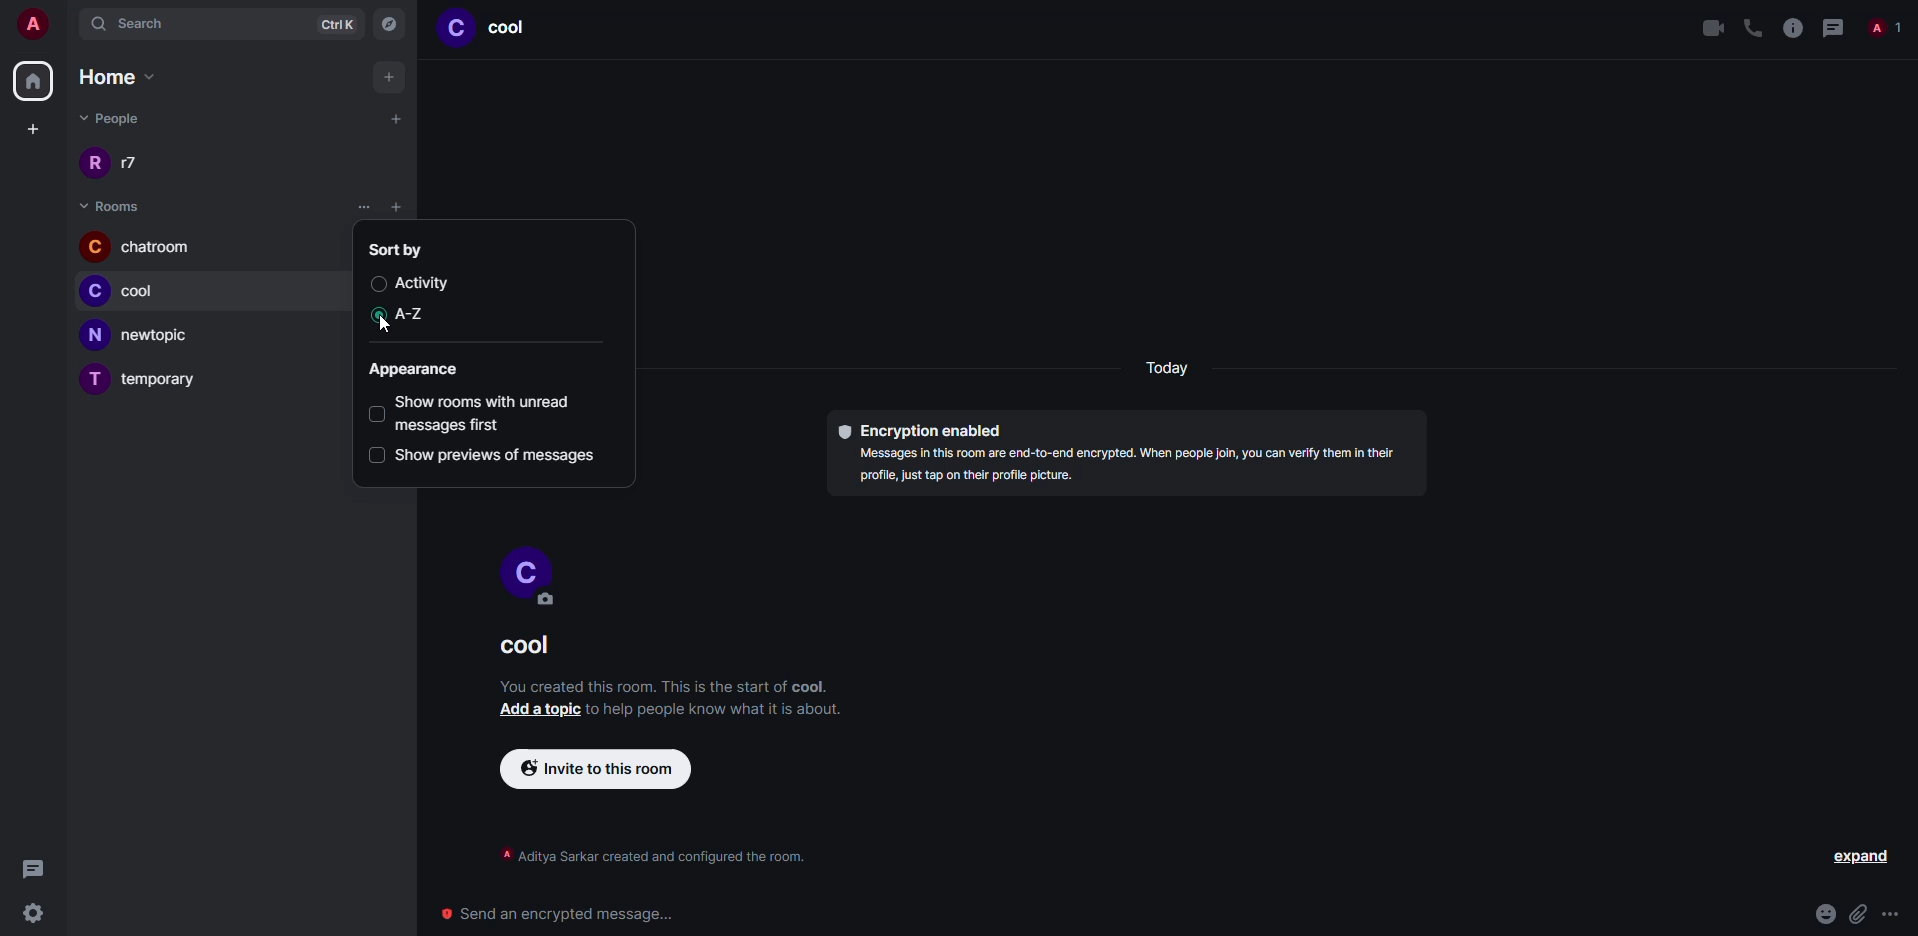 The image size is (1918, 936). I want to click on threads, so click(24, 869).